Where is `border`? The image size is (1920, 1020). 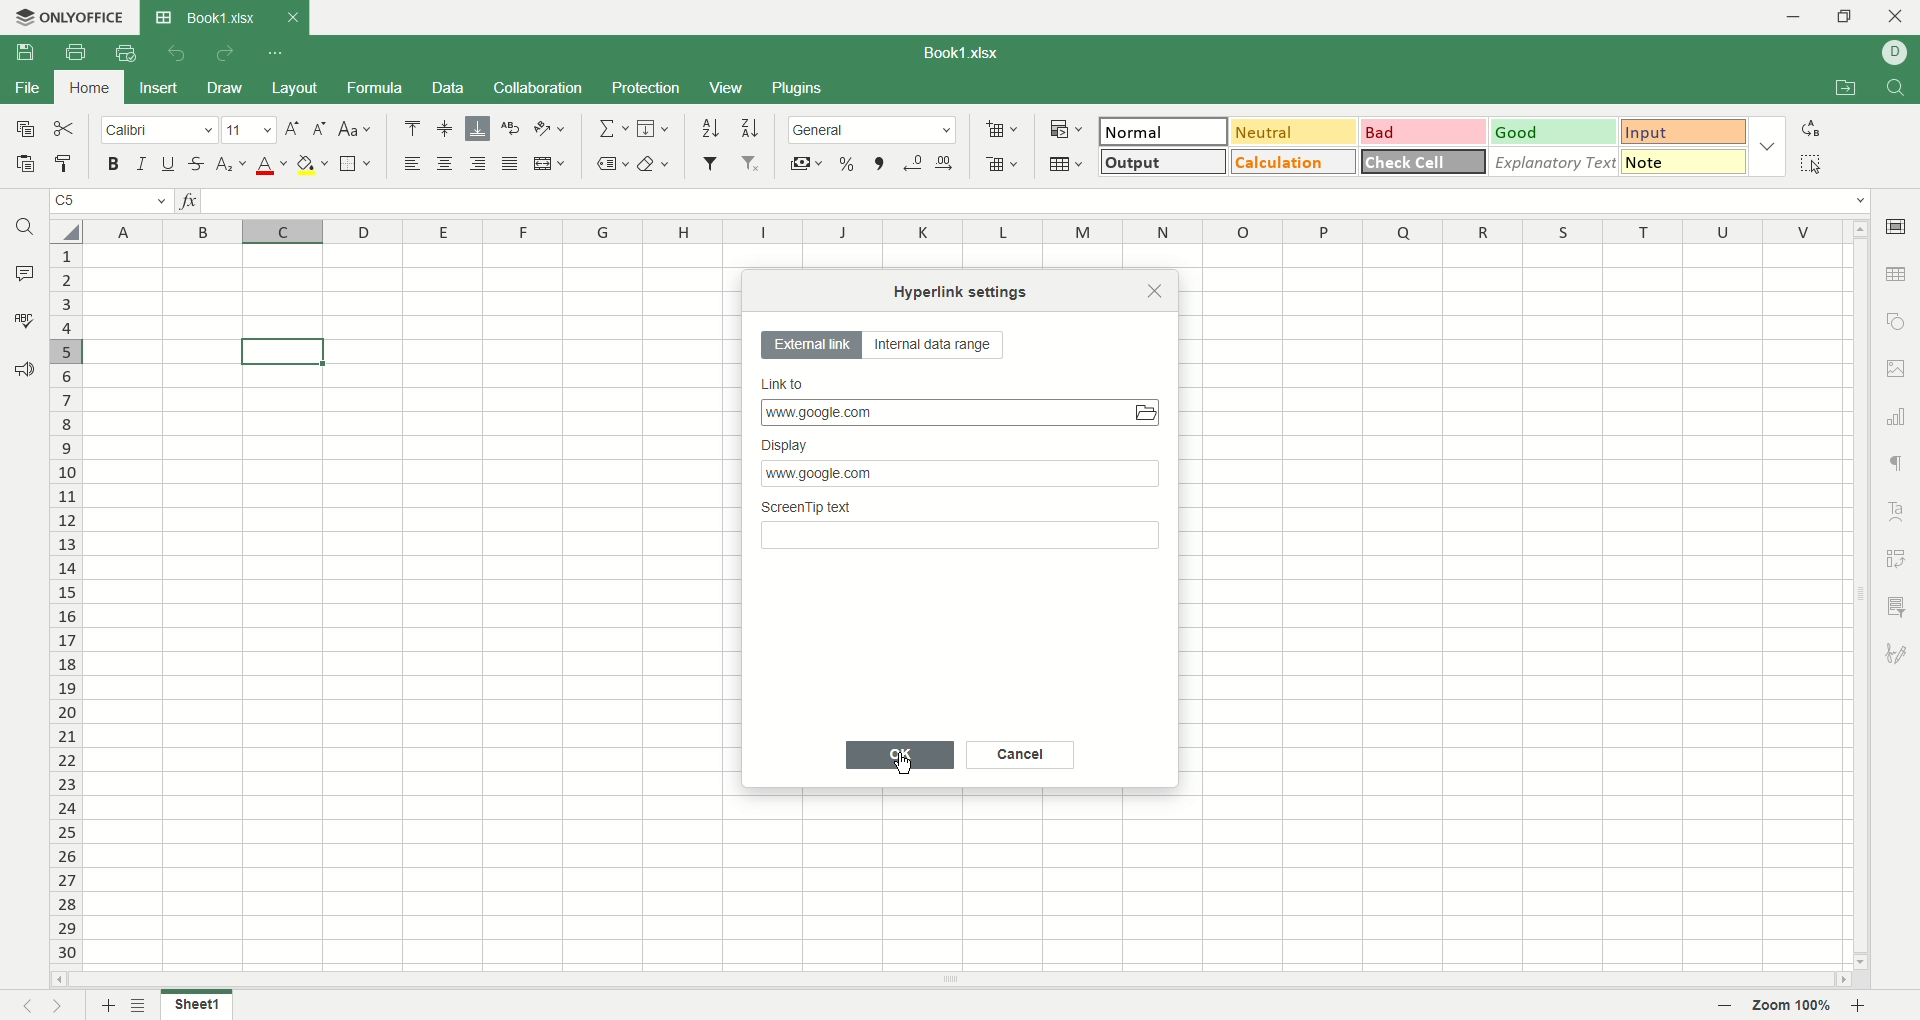 border is located at coordinates (356, 165).